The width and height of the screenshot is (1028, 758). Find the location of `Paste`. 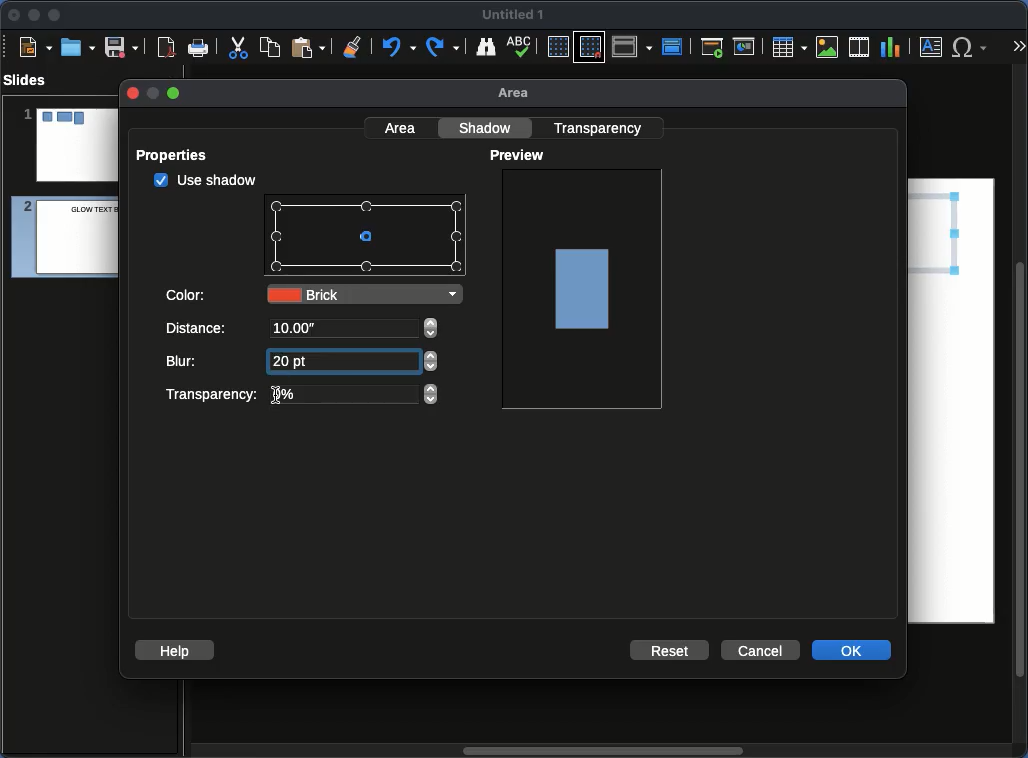

Paste is located at coordinates (308, 46).